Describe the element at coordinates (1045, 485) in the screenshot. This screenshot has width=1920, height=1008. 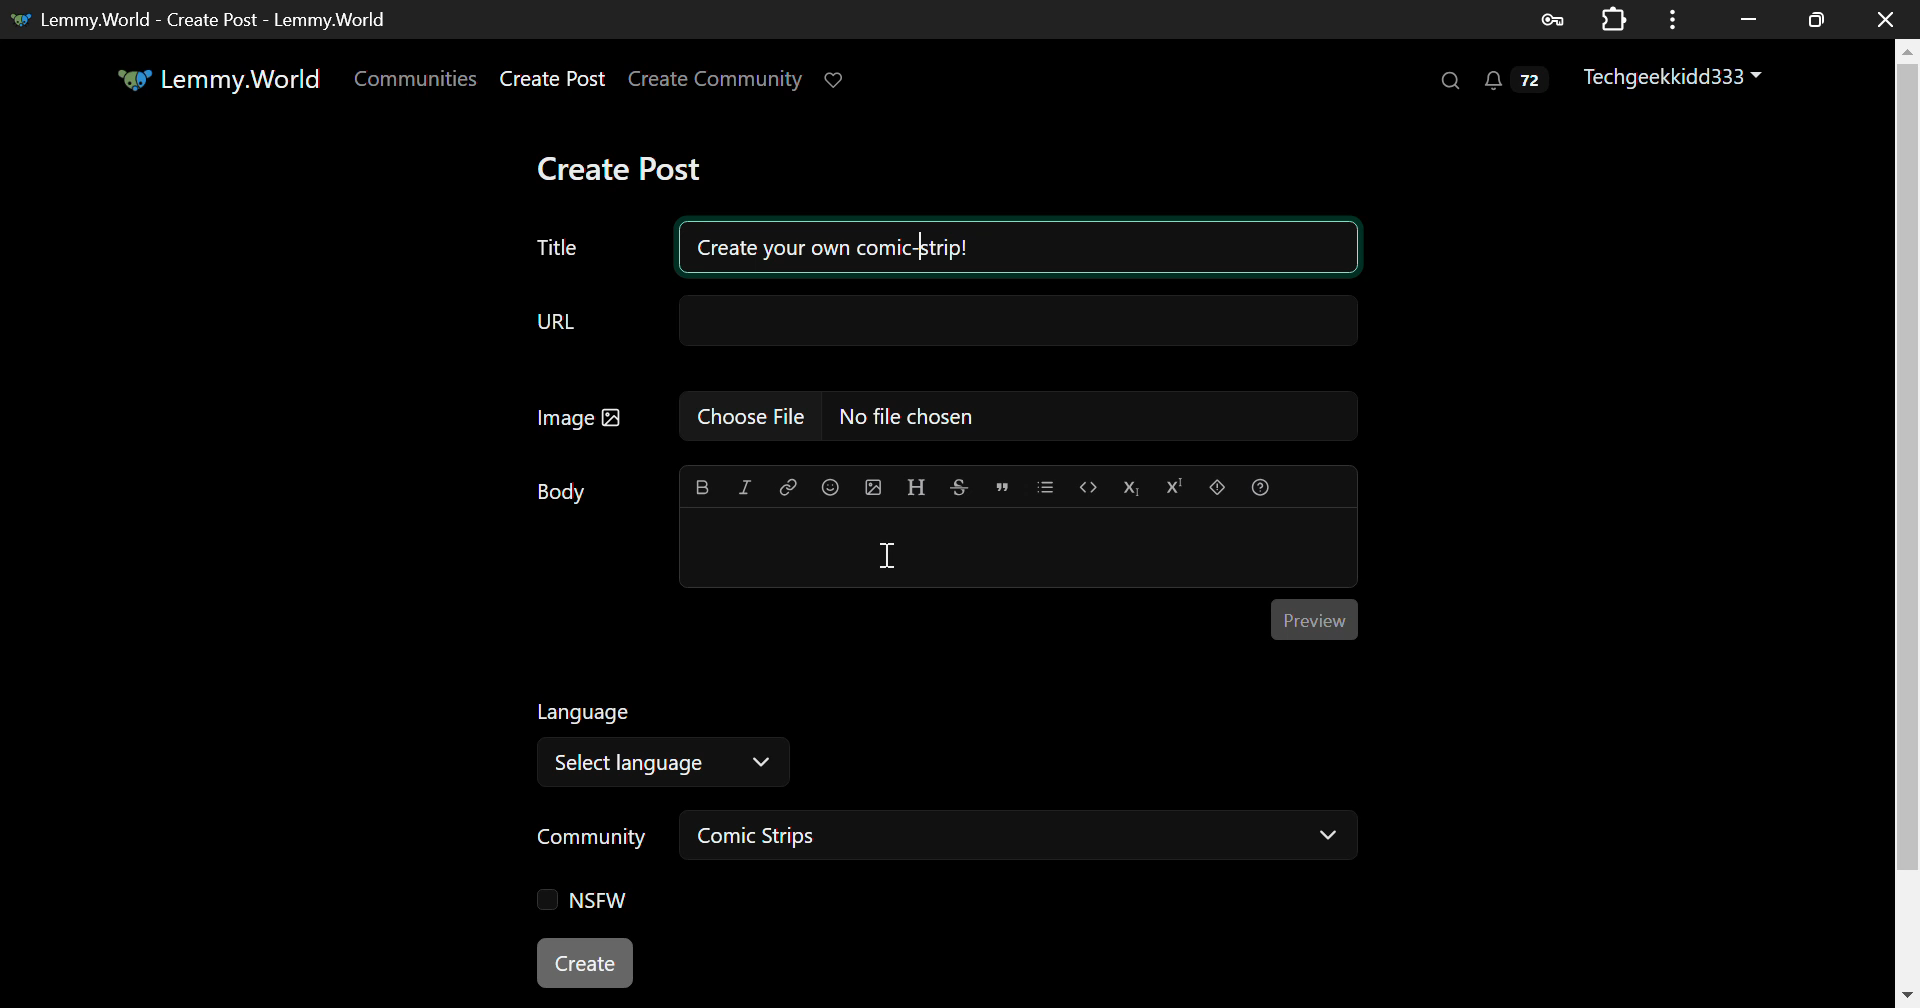
I see `List` at that location.